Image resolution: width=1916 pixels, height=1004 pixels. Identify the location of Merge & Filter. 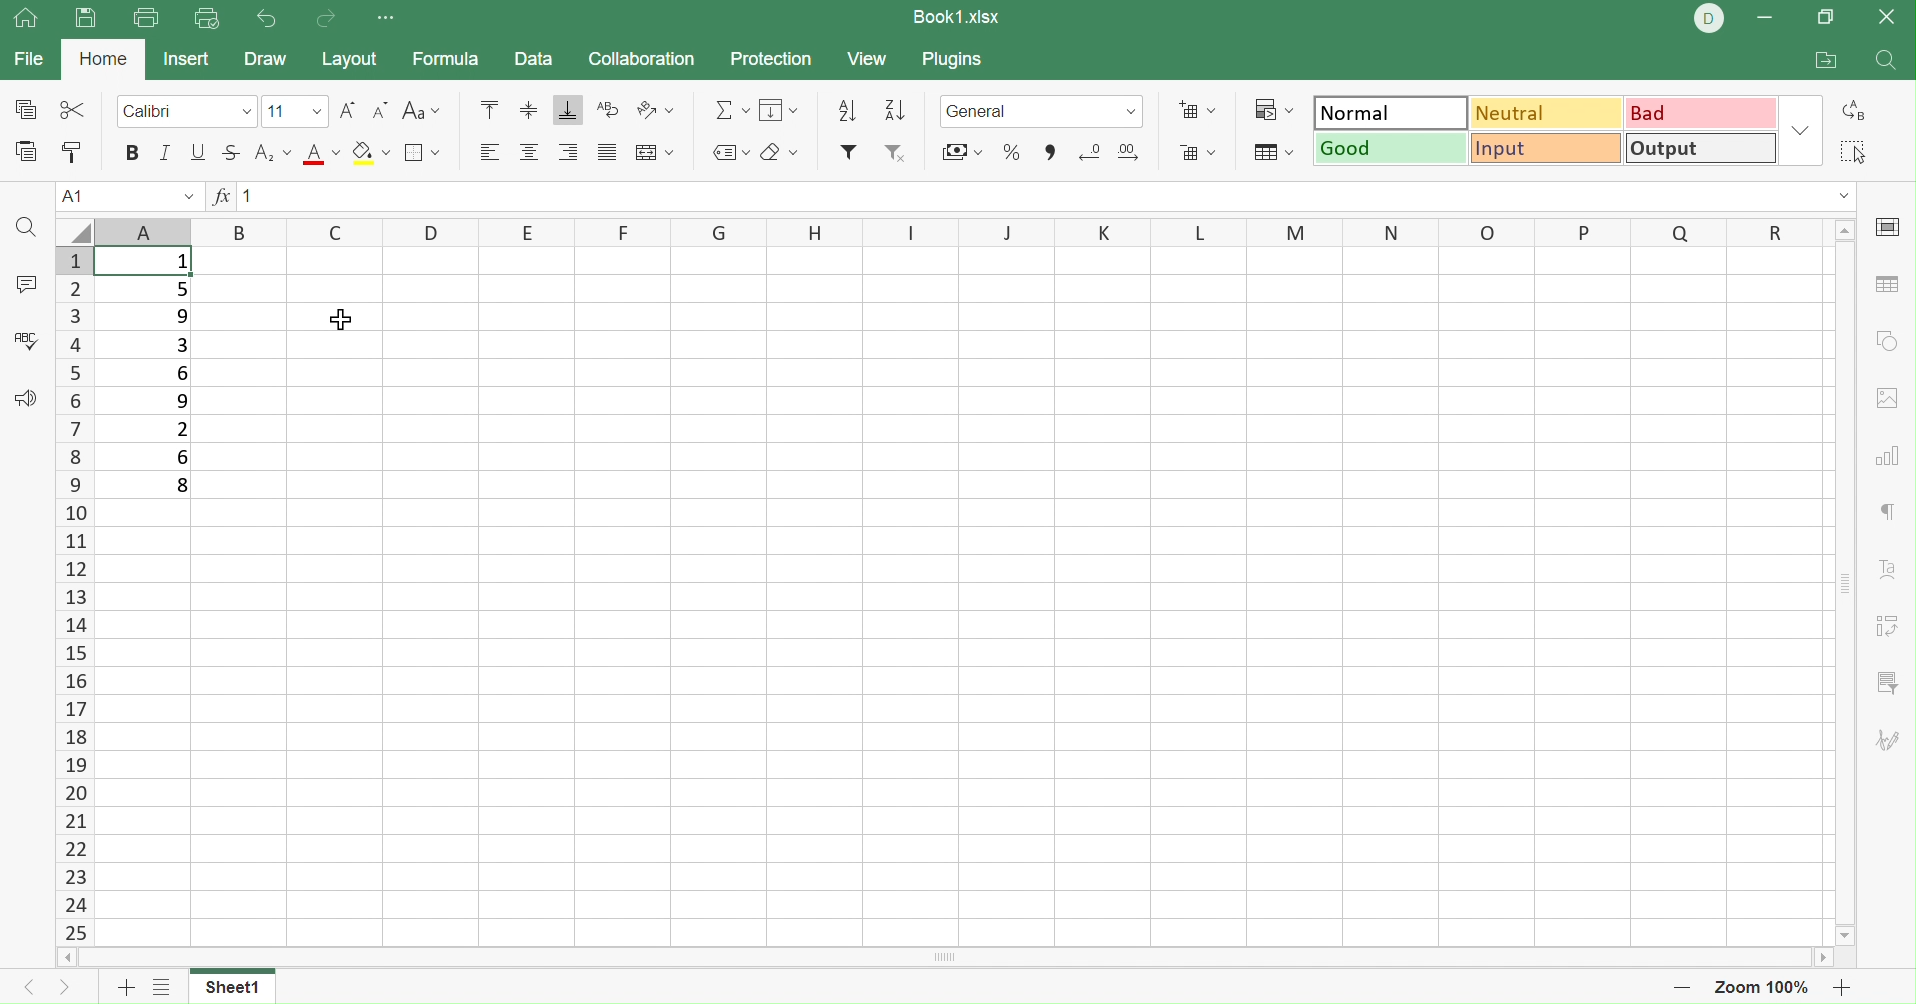
(962, 153).